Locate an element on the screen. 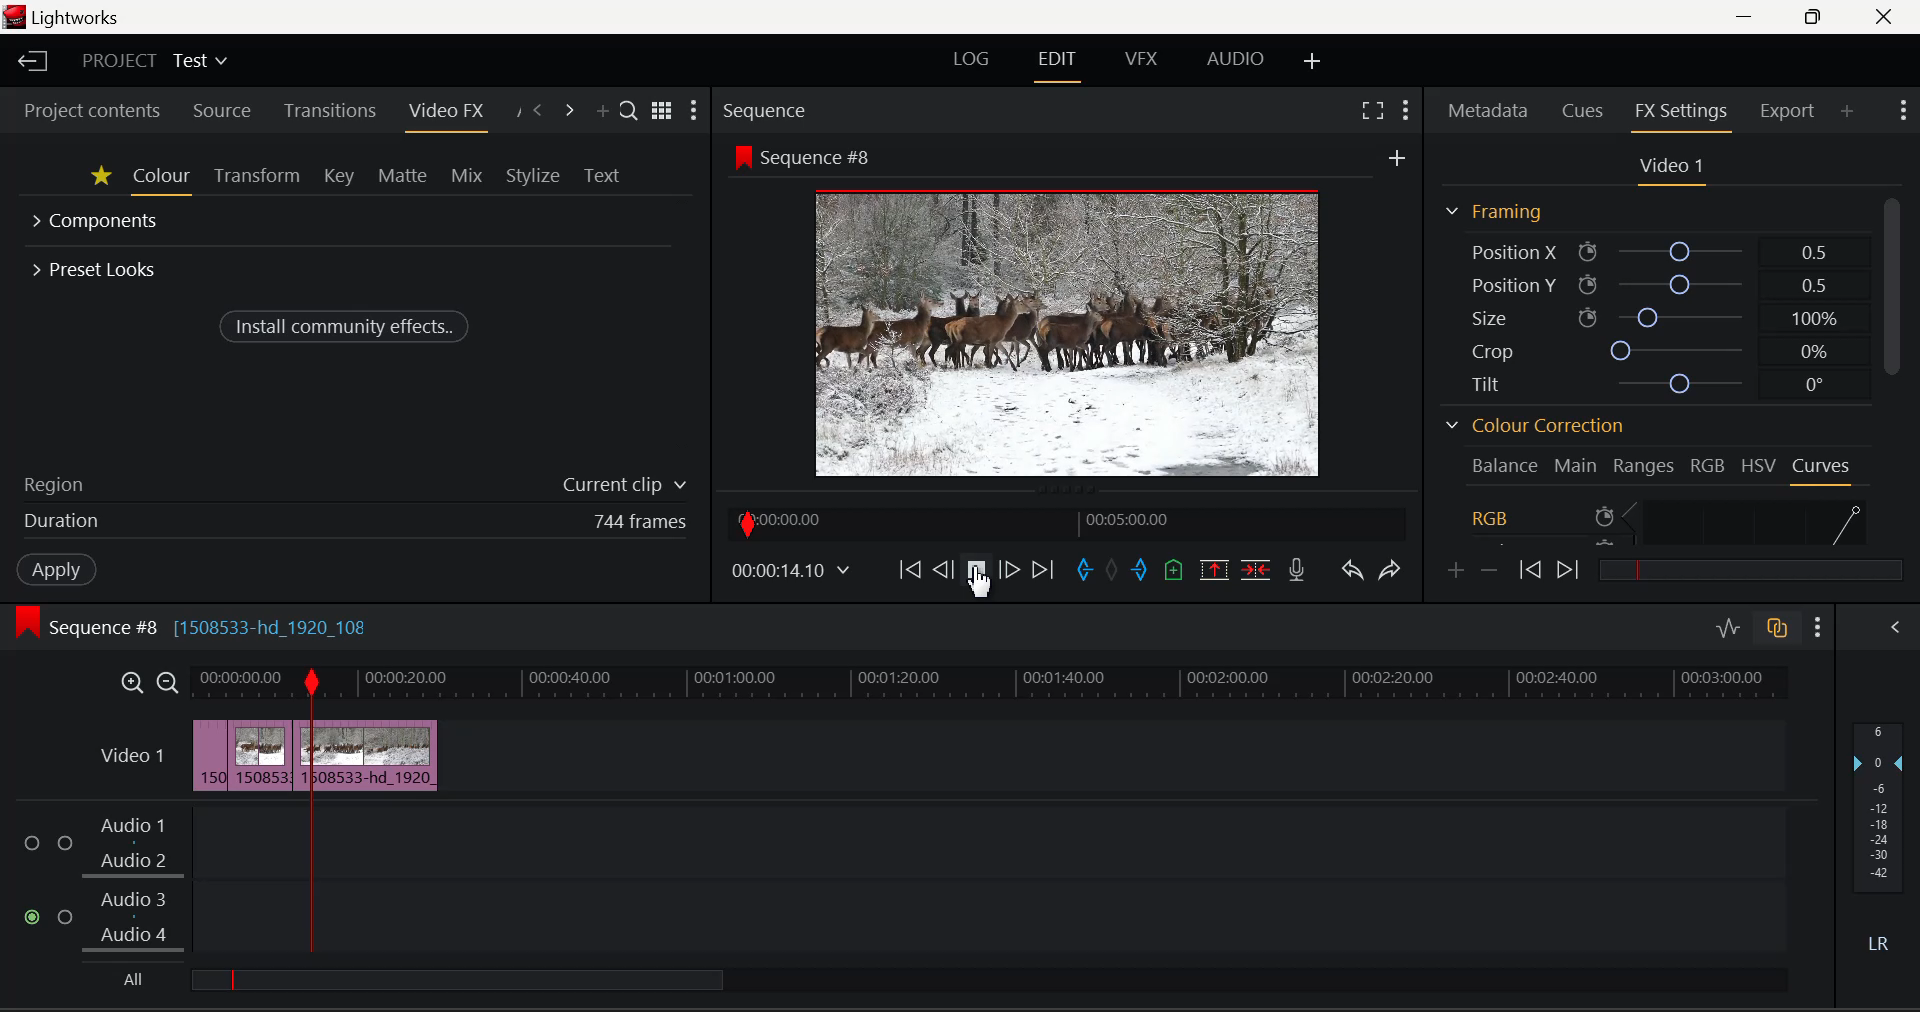  Restore Down is located at coordinates (1747, 17).